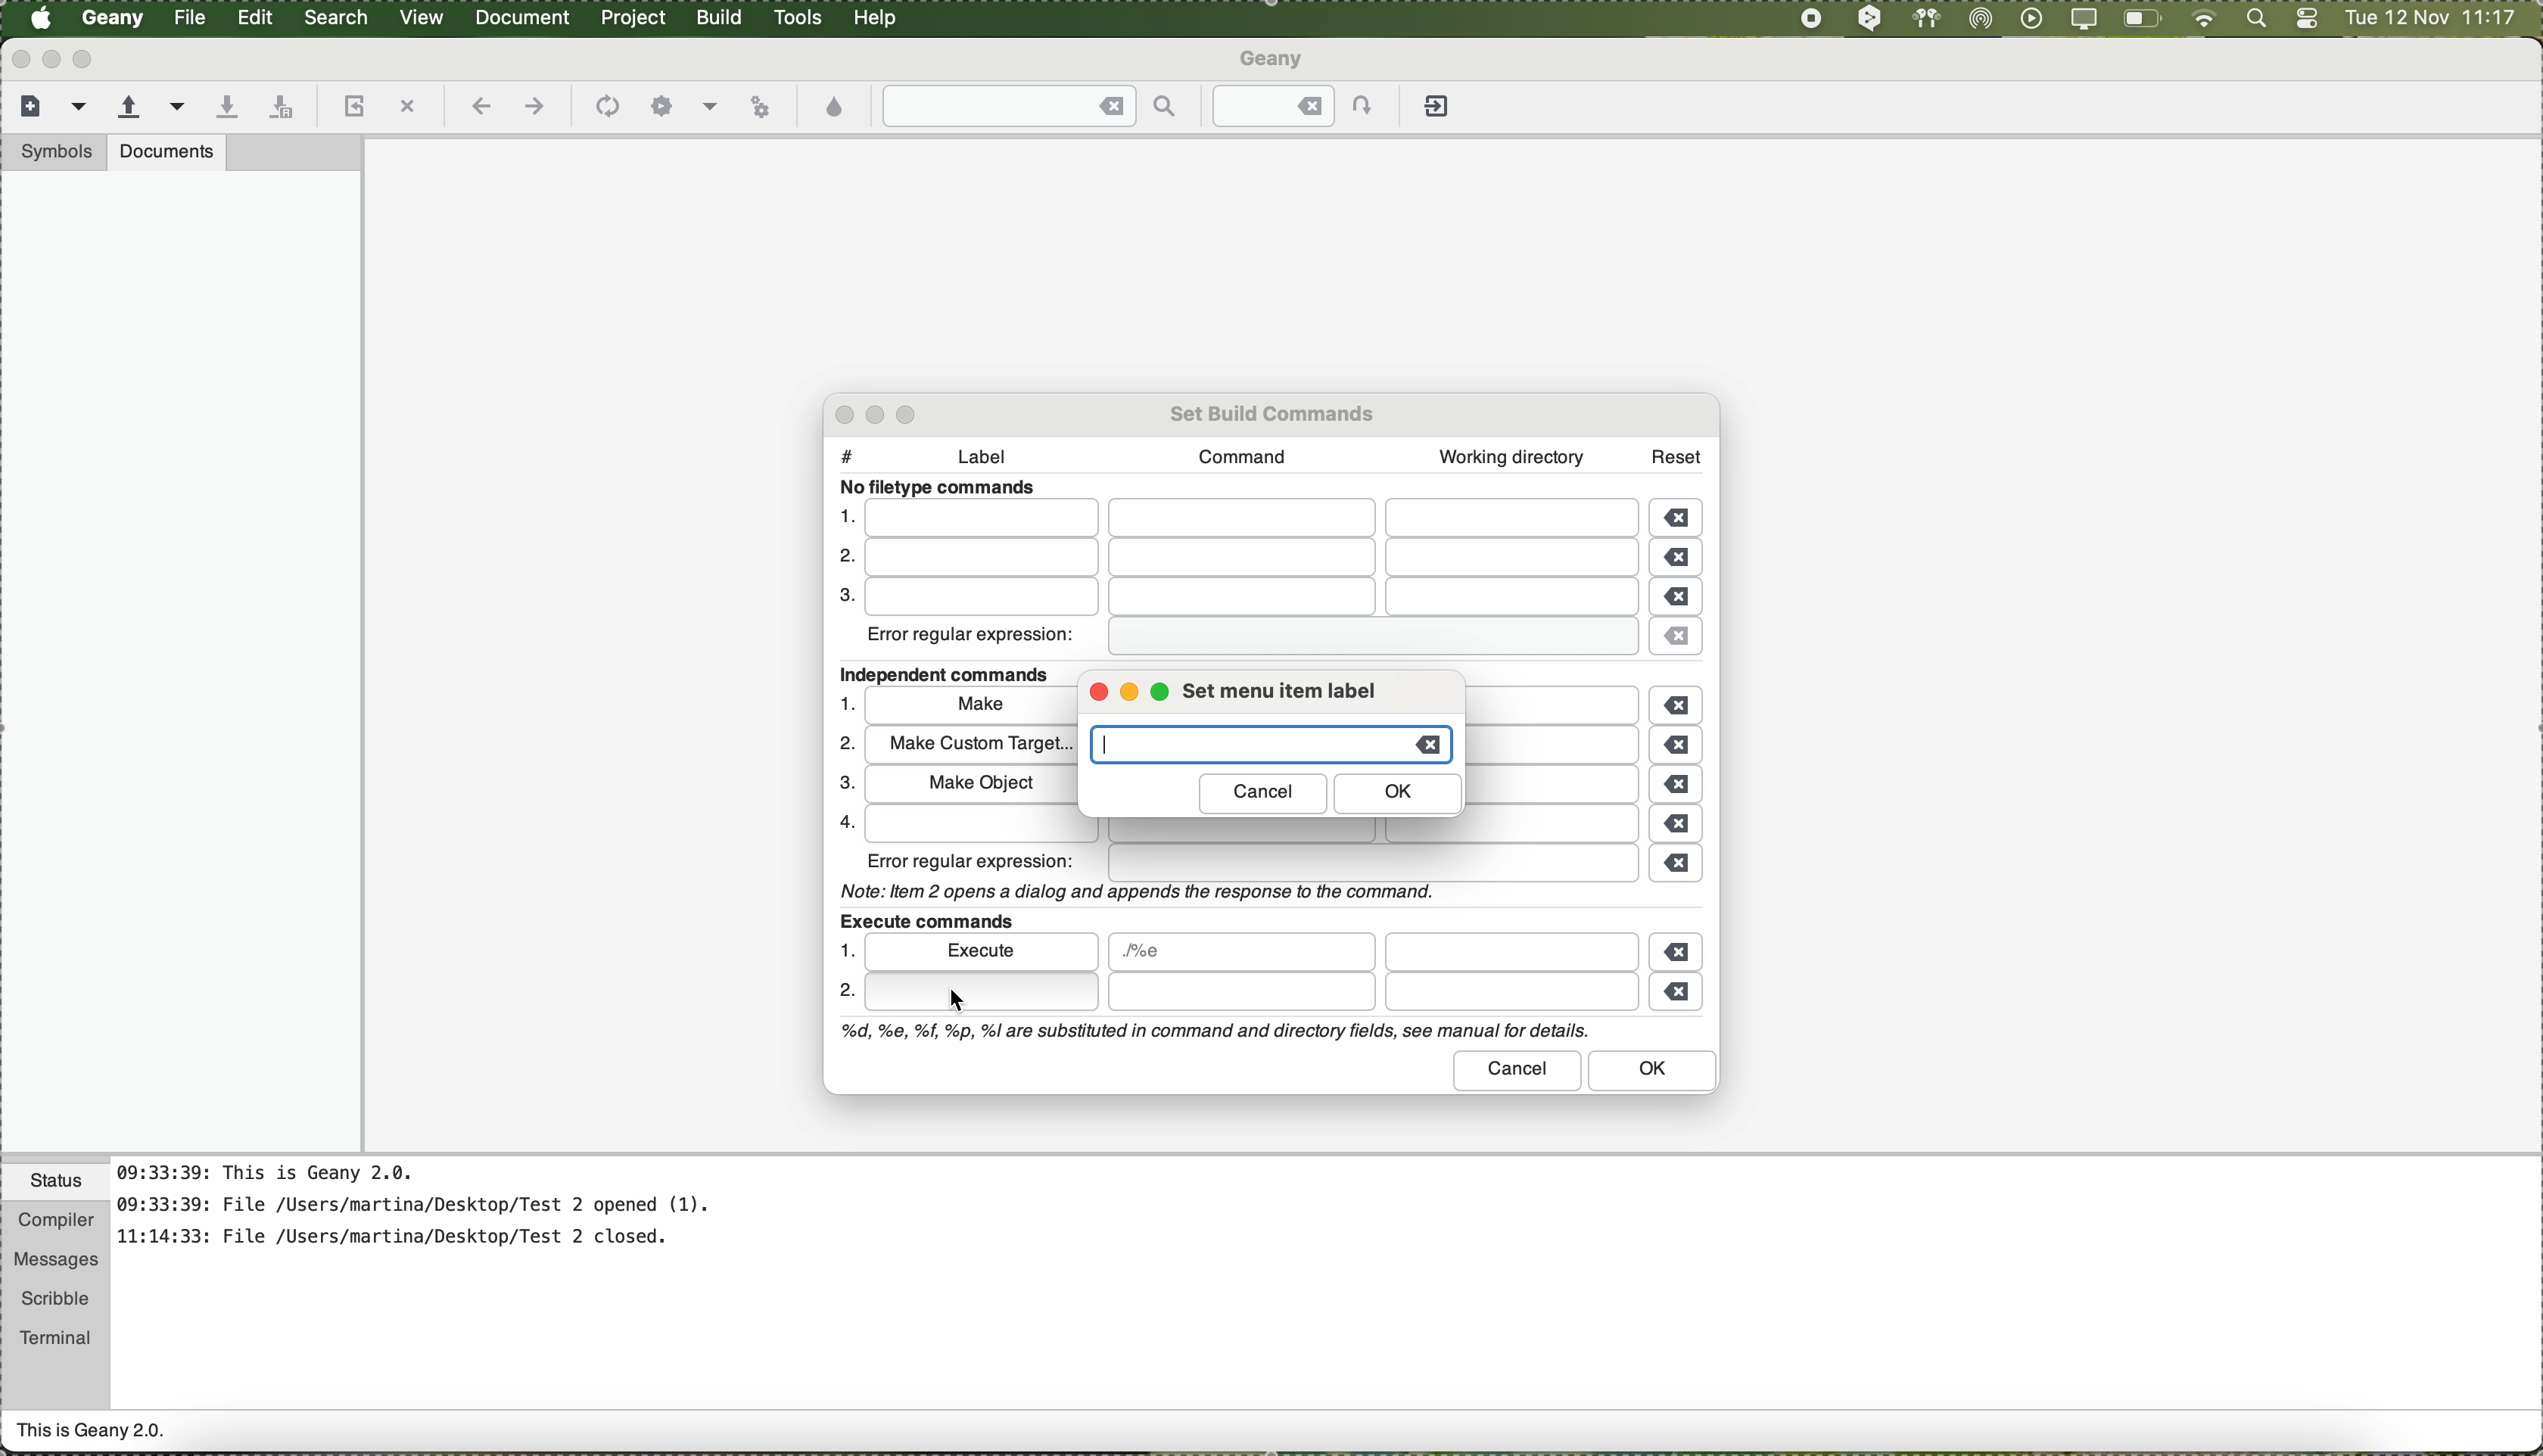  I want to click on spotlight search, so click(2252, 20).